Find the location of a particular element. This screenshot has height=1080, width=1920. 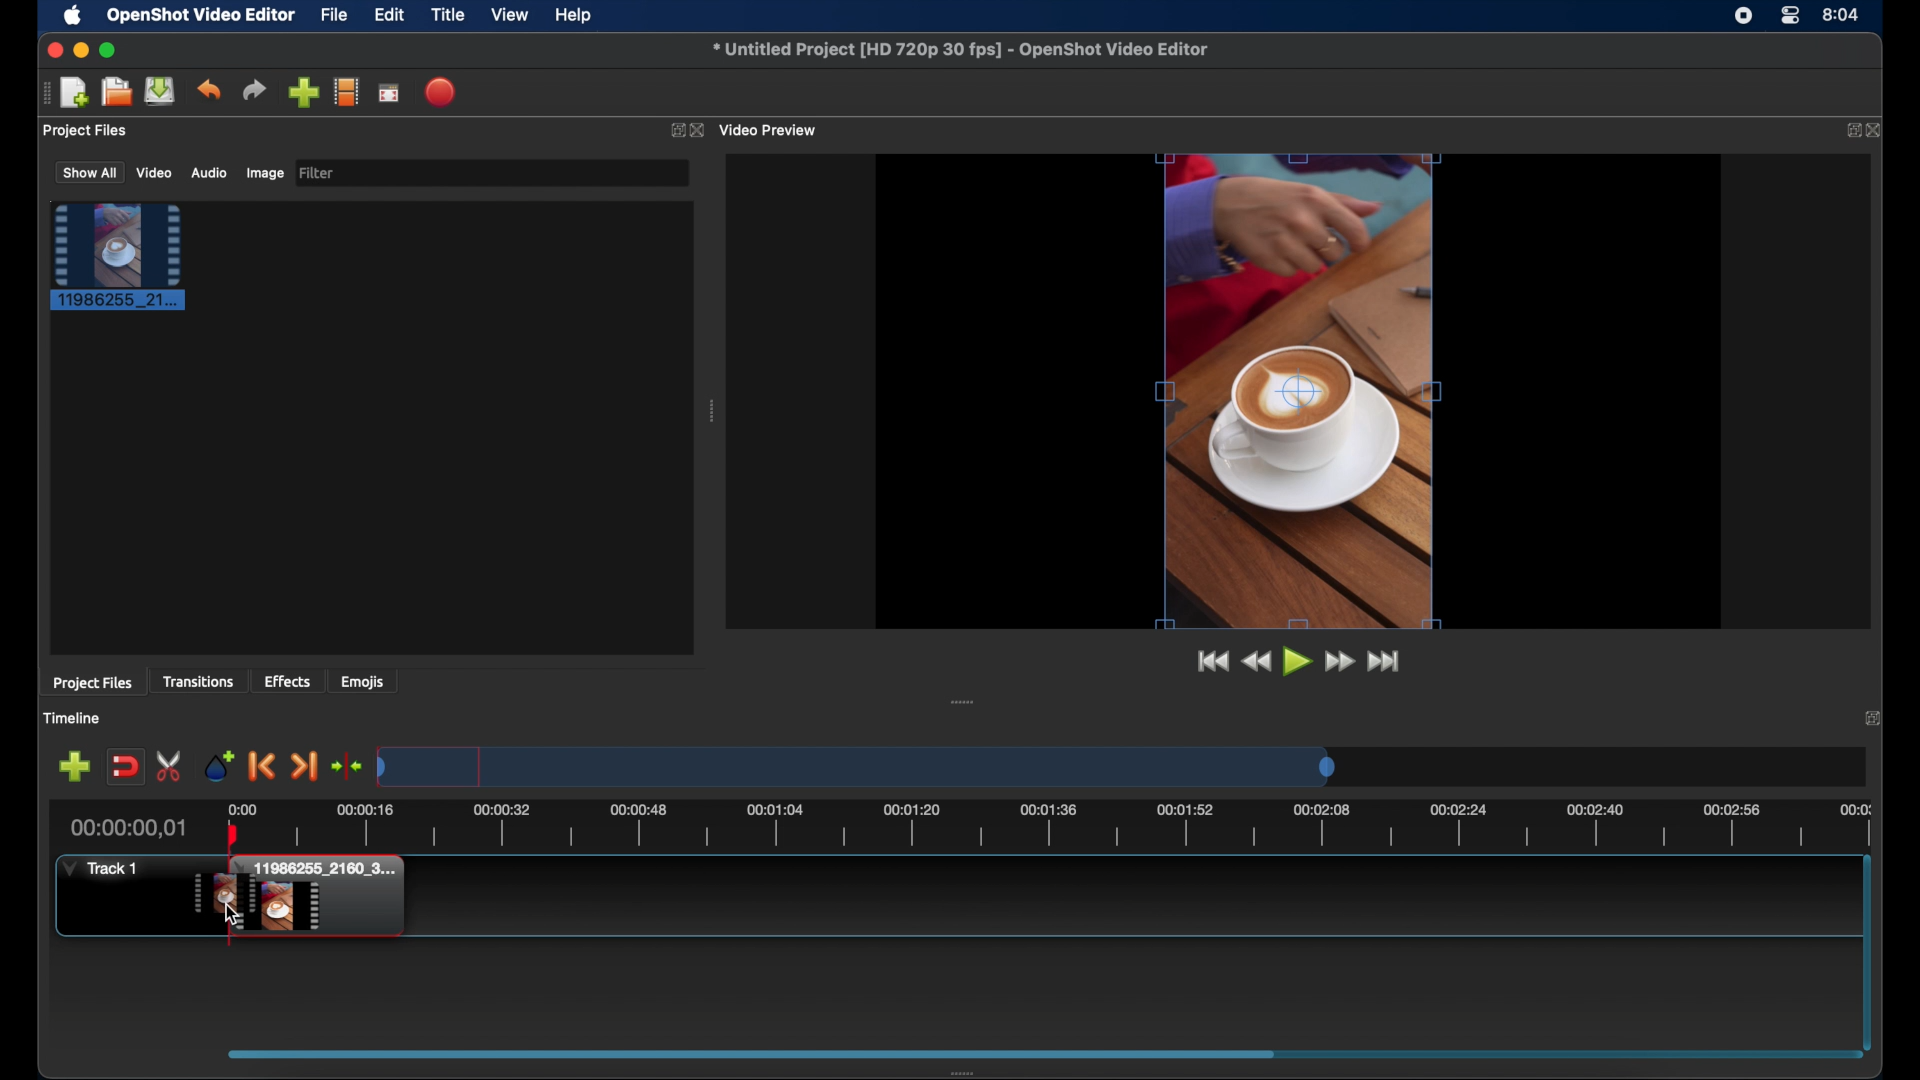

openshot video editor is located at coordinates (202, 16).